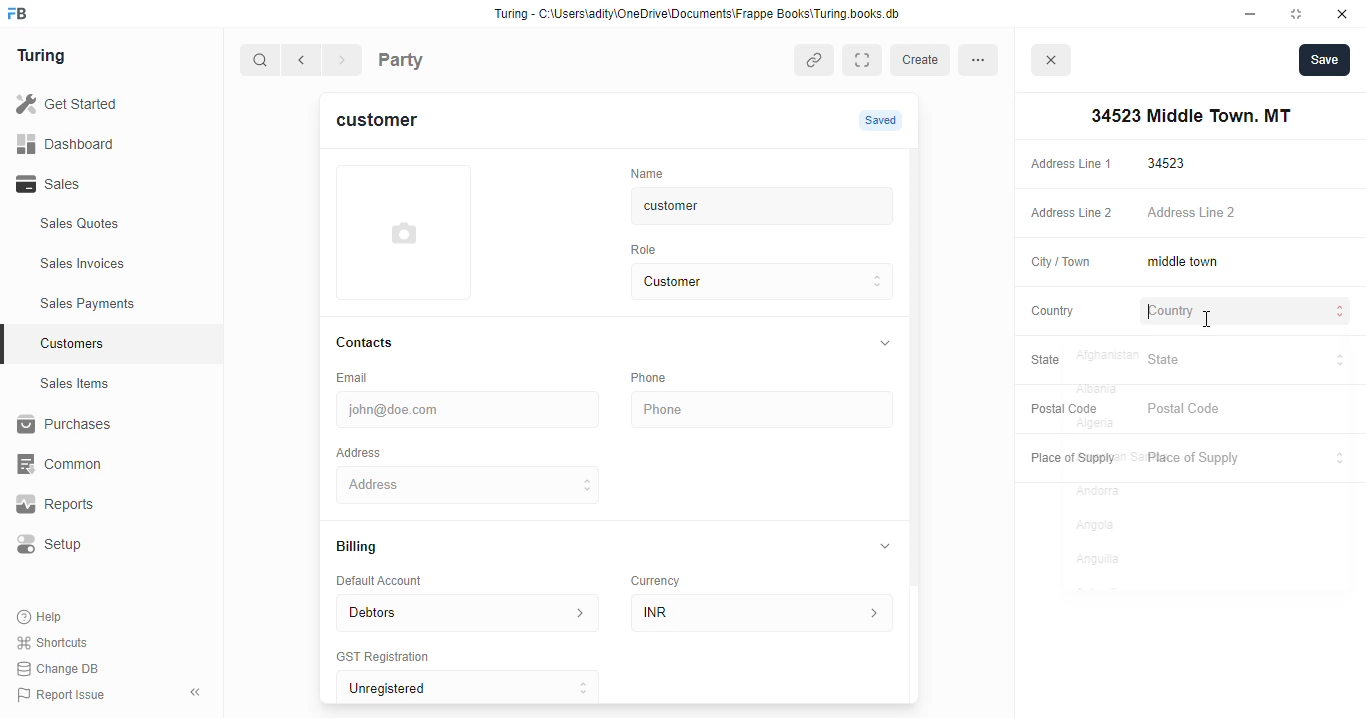  Describe the element at coordinates (356, 376) in the screenshot. I see `Email` at that location.